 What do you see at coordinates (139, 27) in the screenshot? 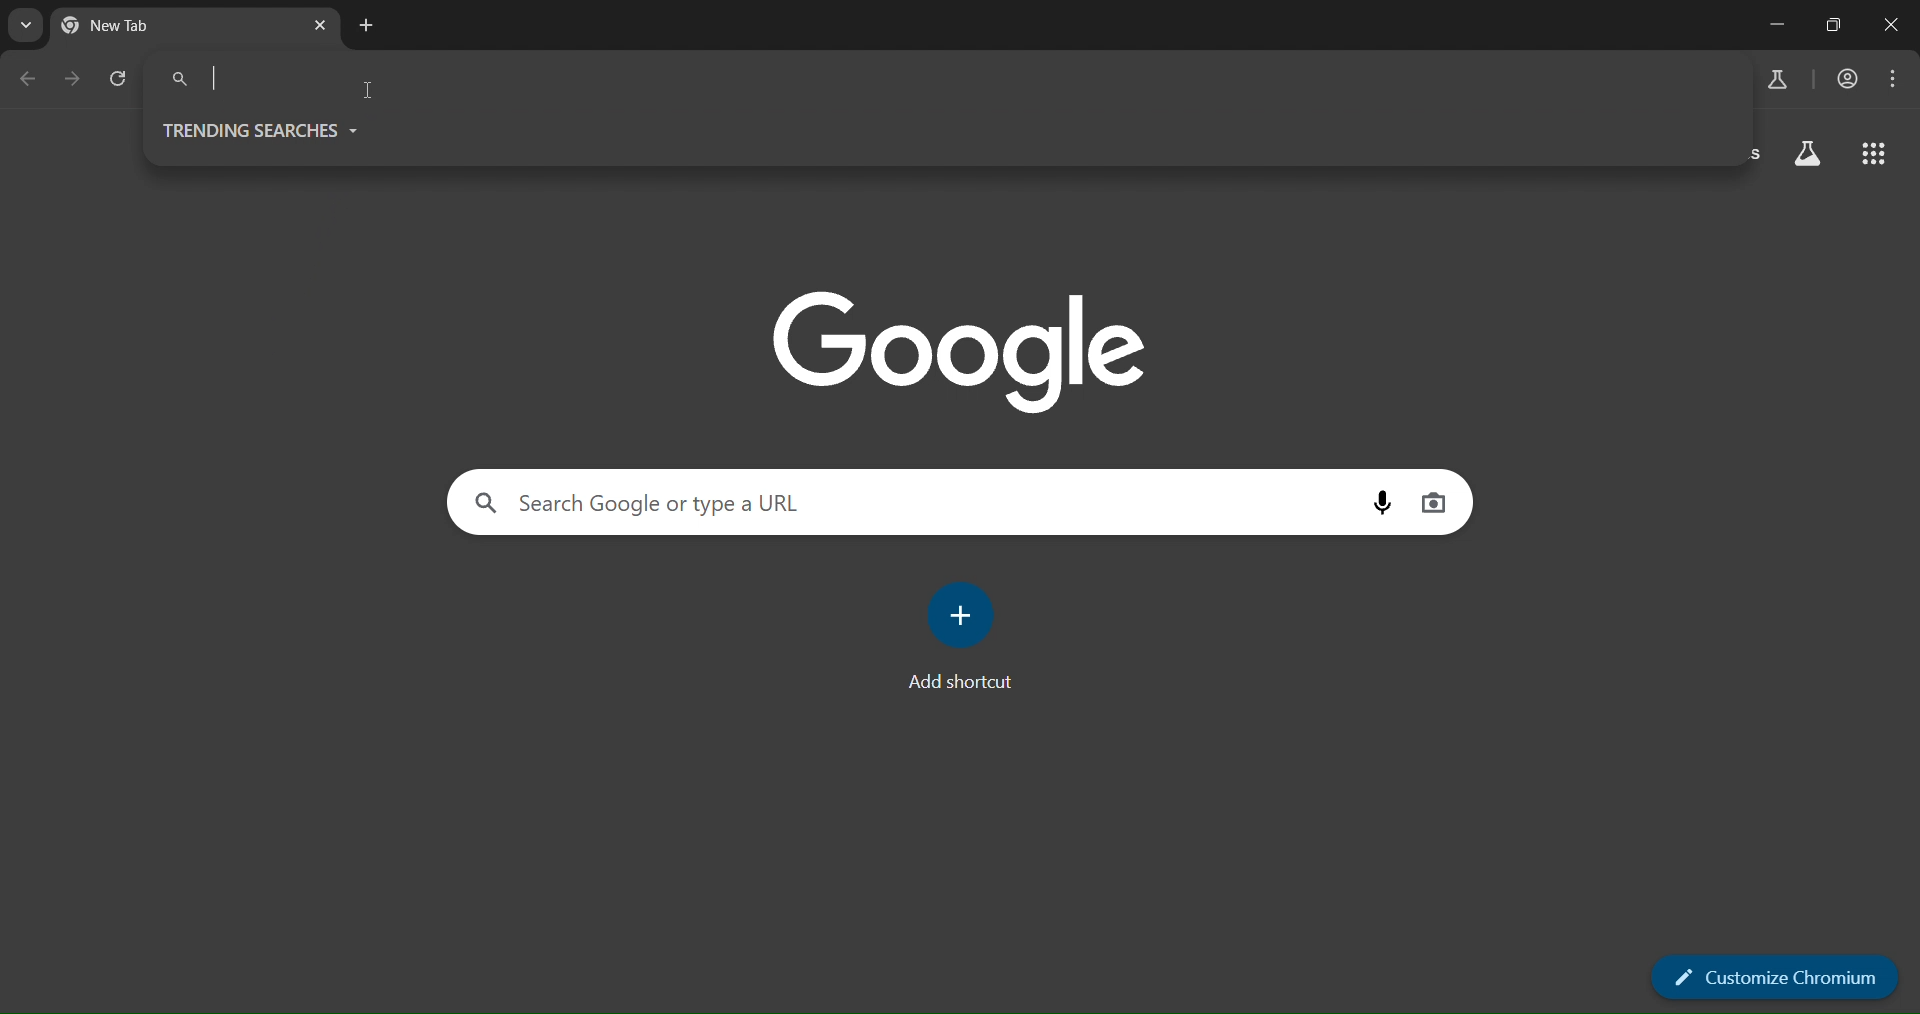
I see `tab` at bounding box center [139, 27].